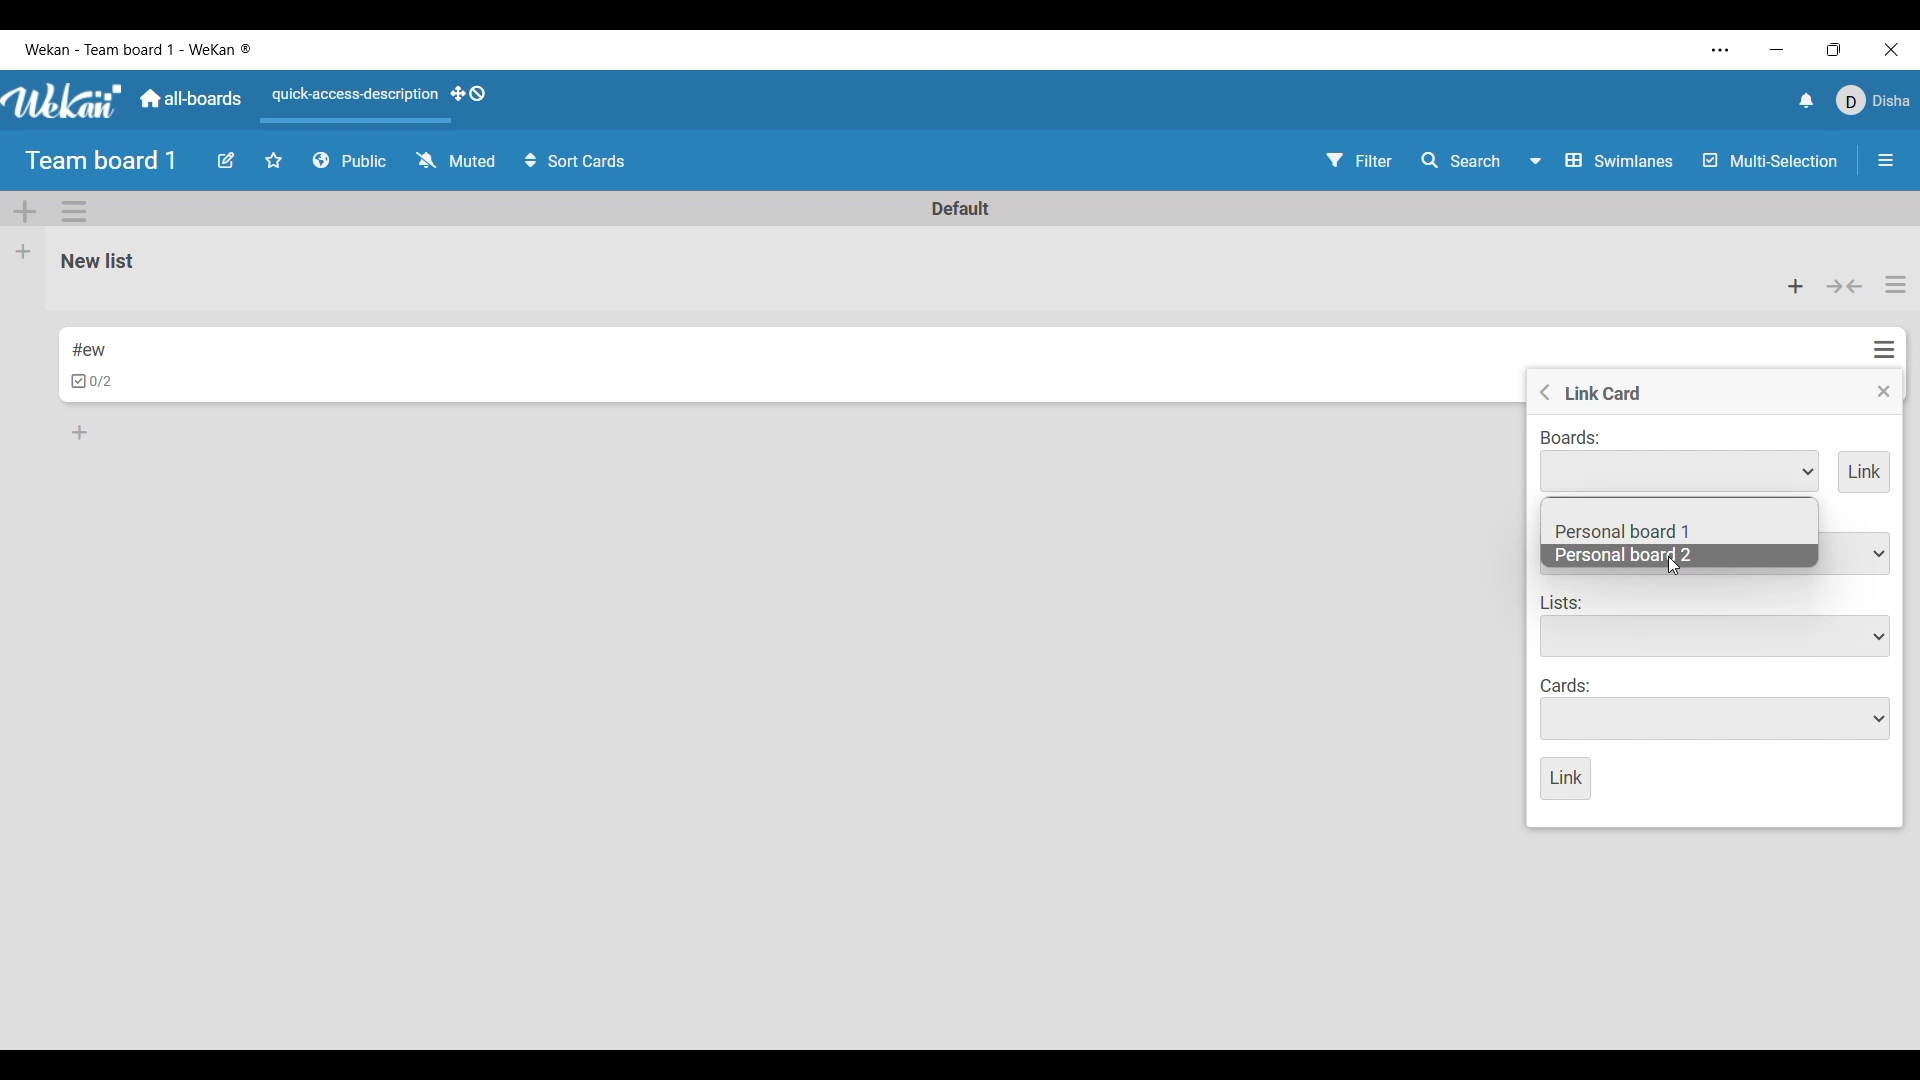 Image resolution: width=1920 pixels, height=1080 pixels. Describe the element at coordinates (80, 432) in the screenshot. I see `Add card to bottom of list` at that location.